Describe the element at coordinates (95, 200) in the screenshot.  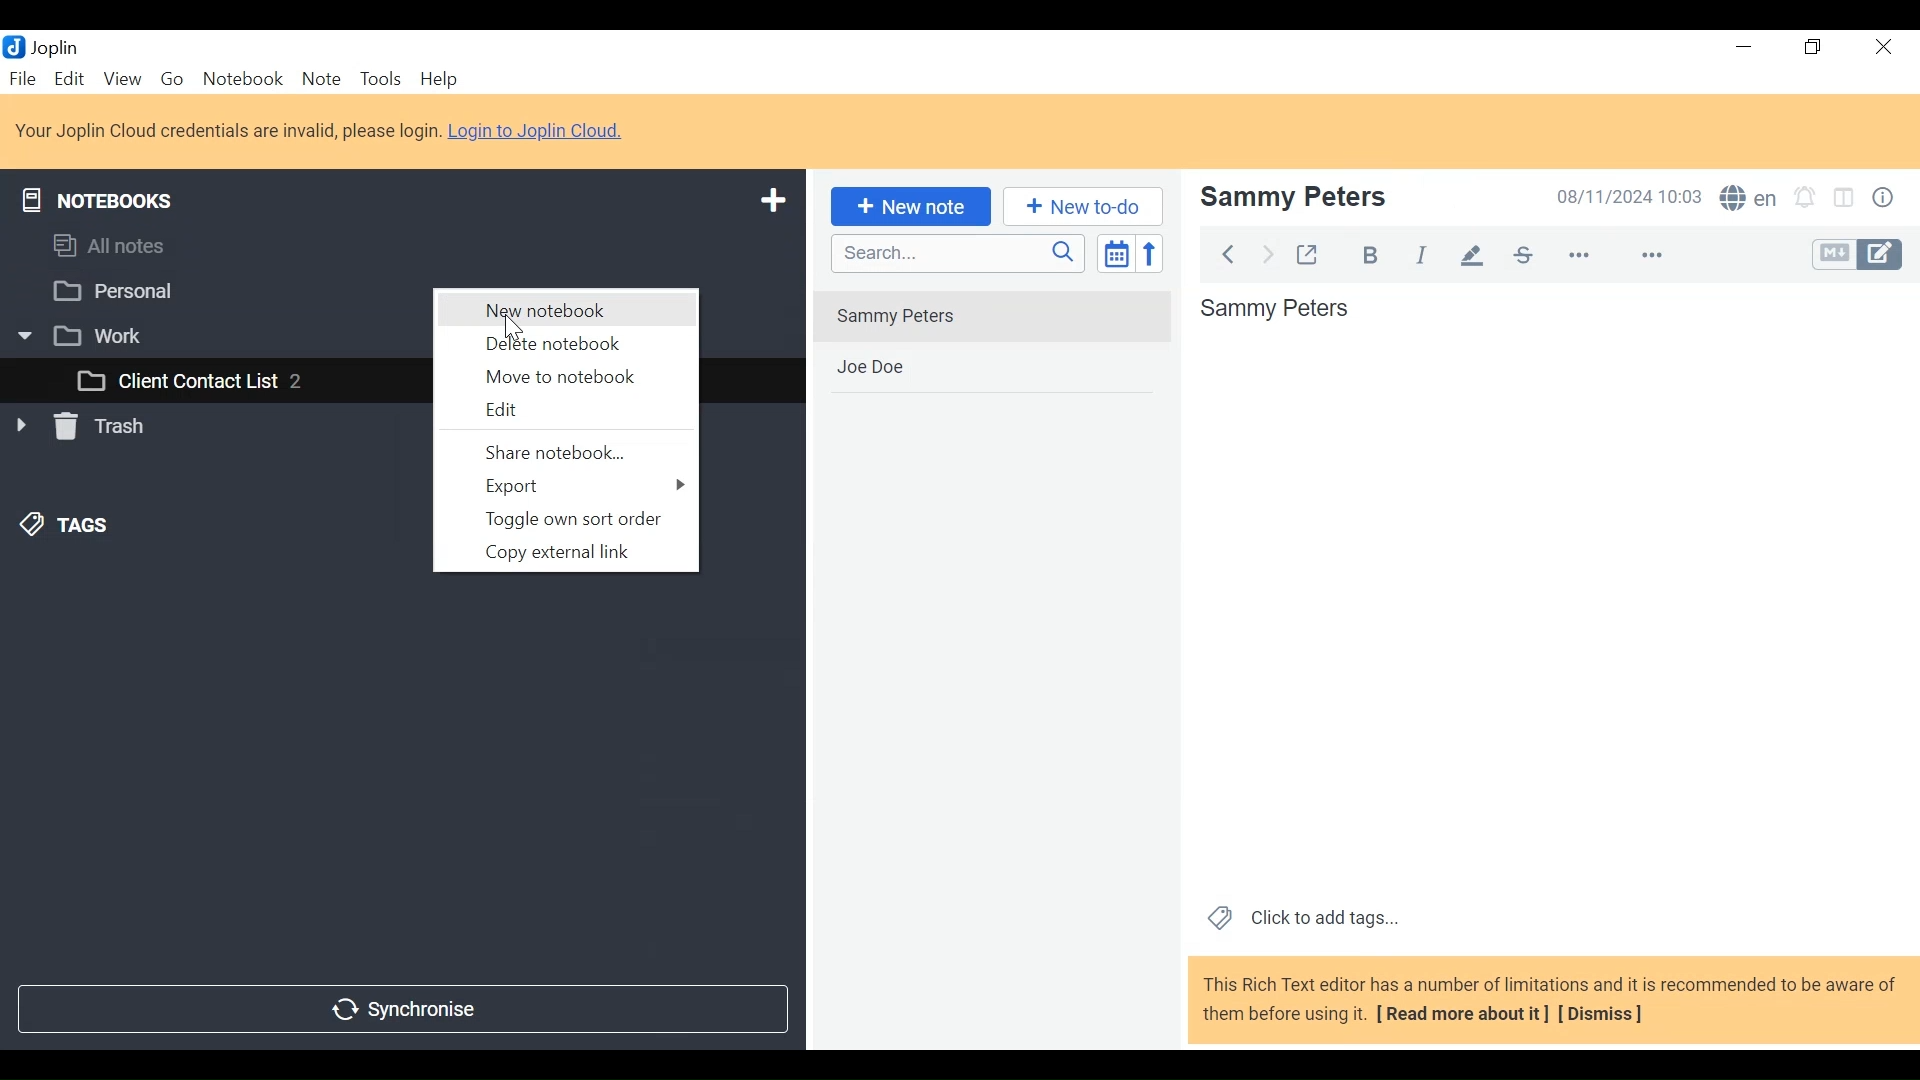
I see `Notebooks` at that location.